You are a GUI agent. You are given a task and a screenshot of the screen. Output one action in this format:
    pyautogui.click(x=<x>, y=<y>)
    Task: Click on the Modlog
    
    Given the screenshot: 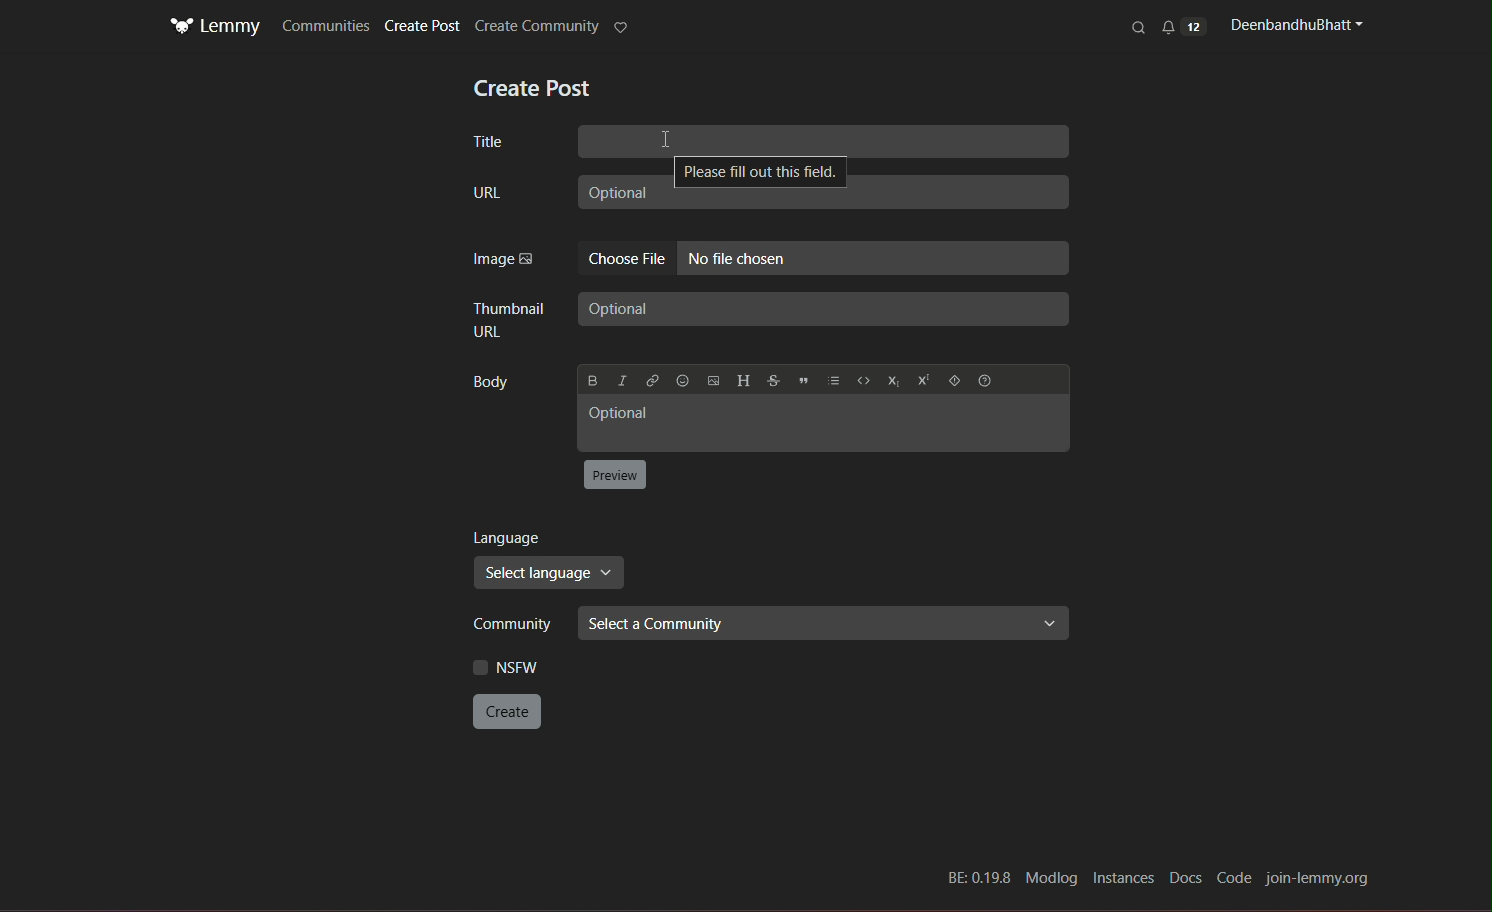 What is the action you would take?
    pyautogui.click(x=1052, y=878)
    